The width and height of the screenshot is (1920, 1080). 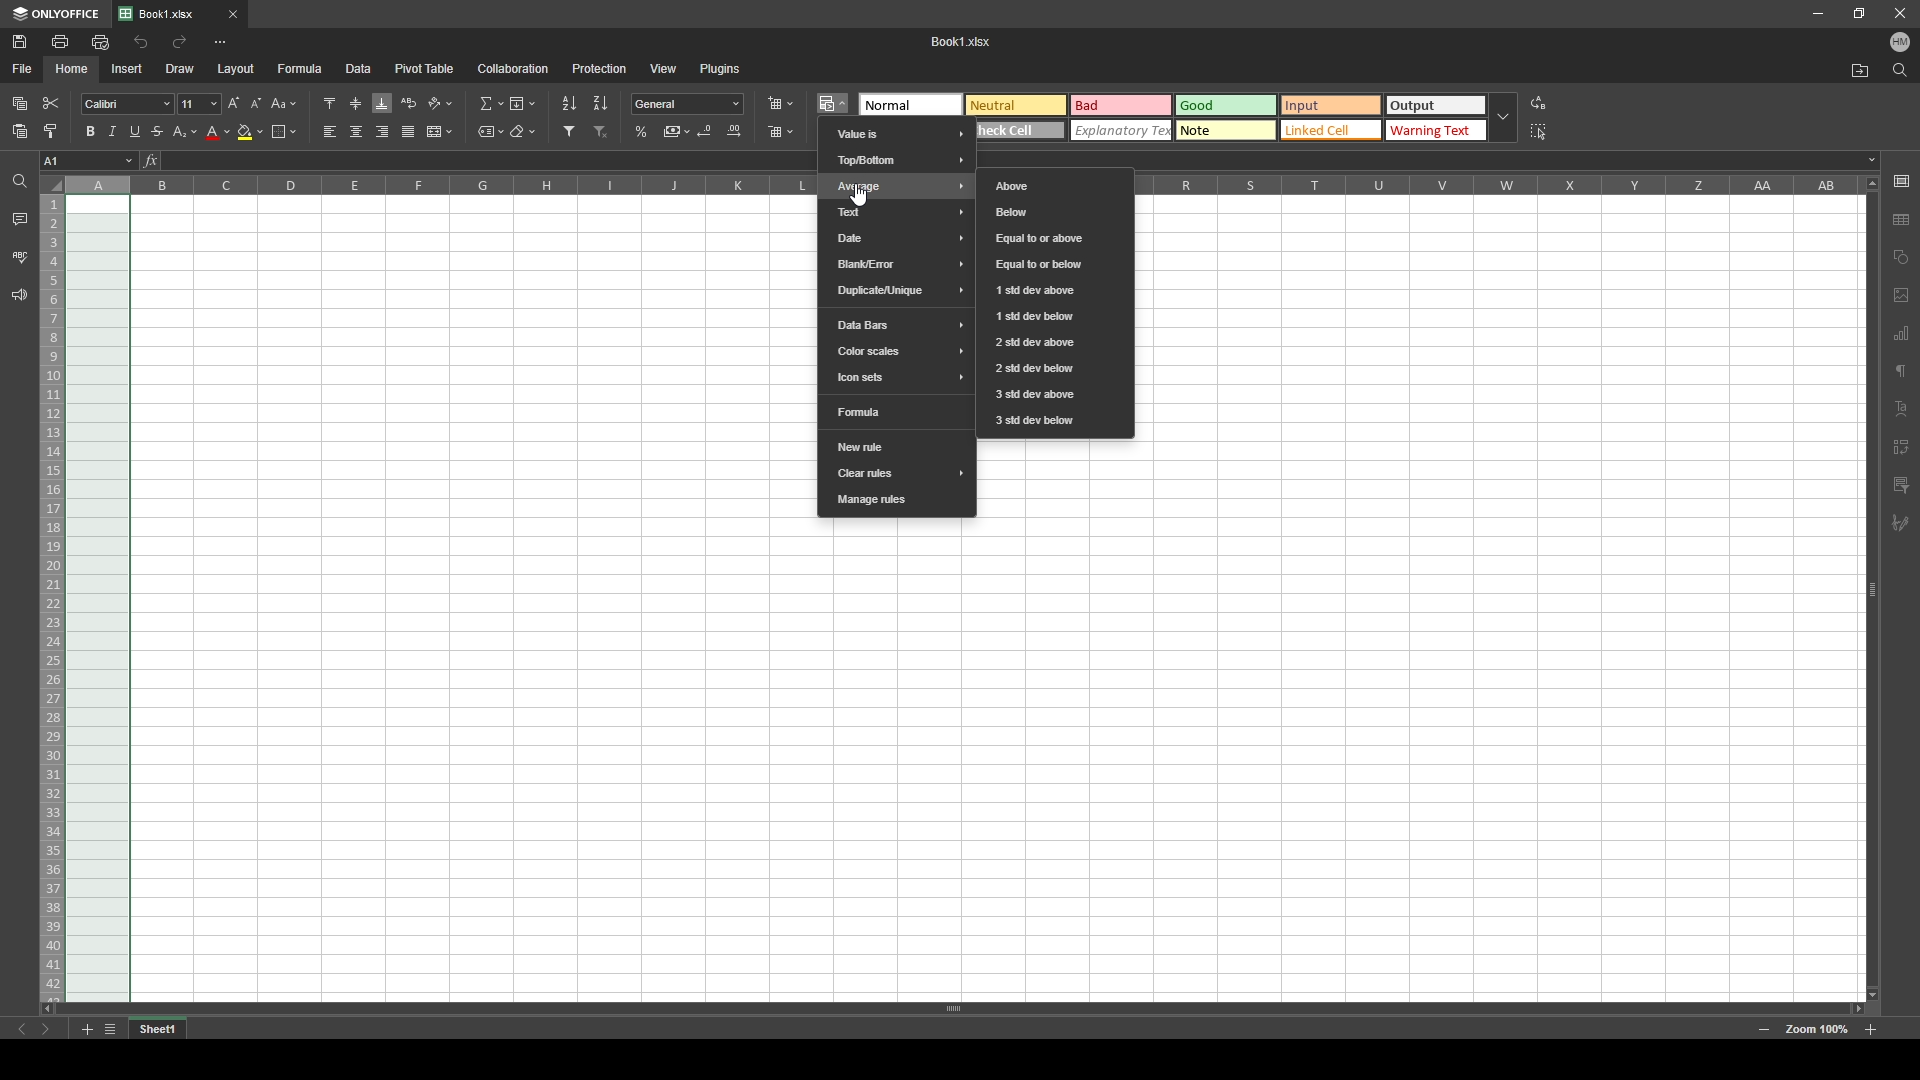 I want to click on align middle, so click(x=357, y=104).